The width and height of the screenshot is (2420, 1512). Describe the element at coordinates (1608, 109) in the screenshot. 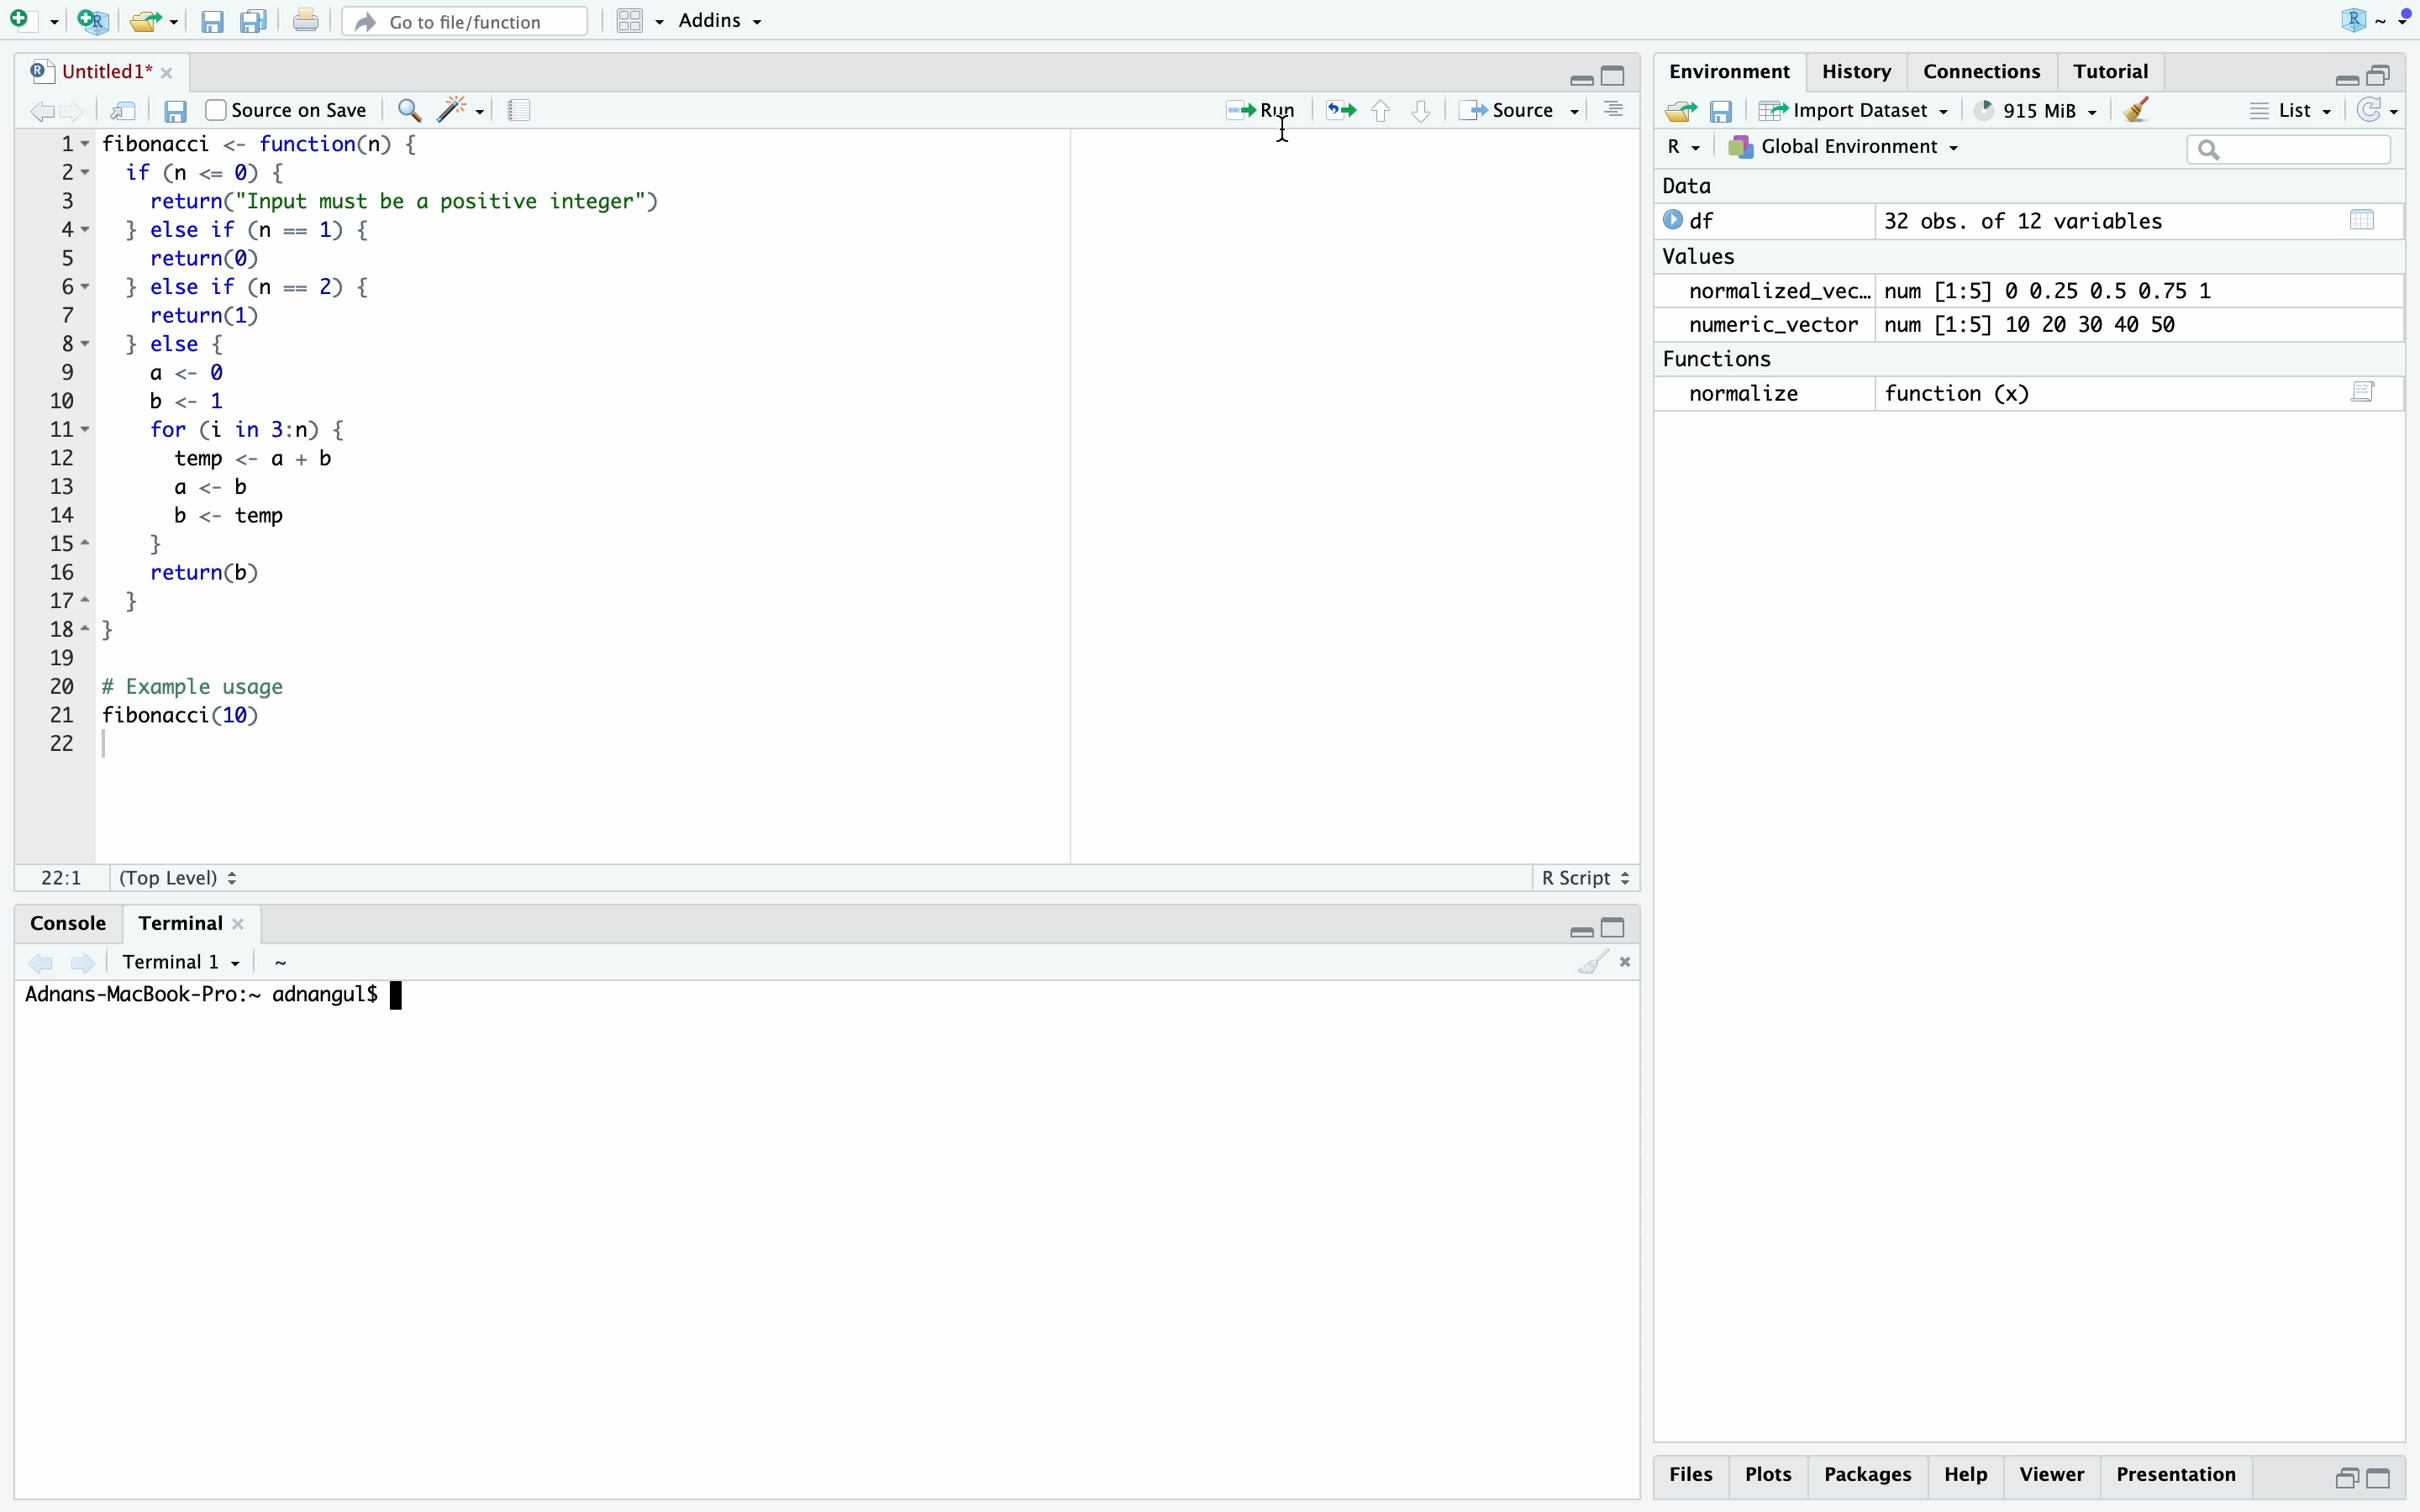

I see `clear console` at that location.